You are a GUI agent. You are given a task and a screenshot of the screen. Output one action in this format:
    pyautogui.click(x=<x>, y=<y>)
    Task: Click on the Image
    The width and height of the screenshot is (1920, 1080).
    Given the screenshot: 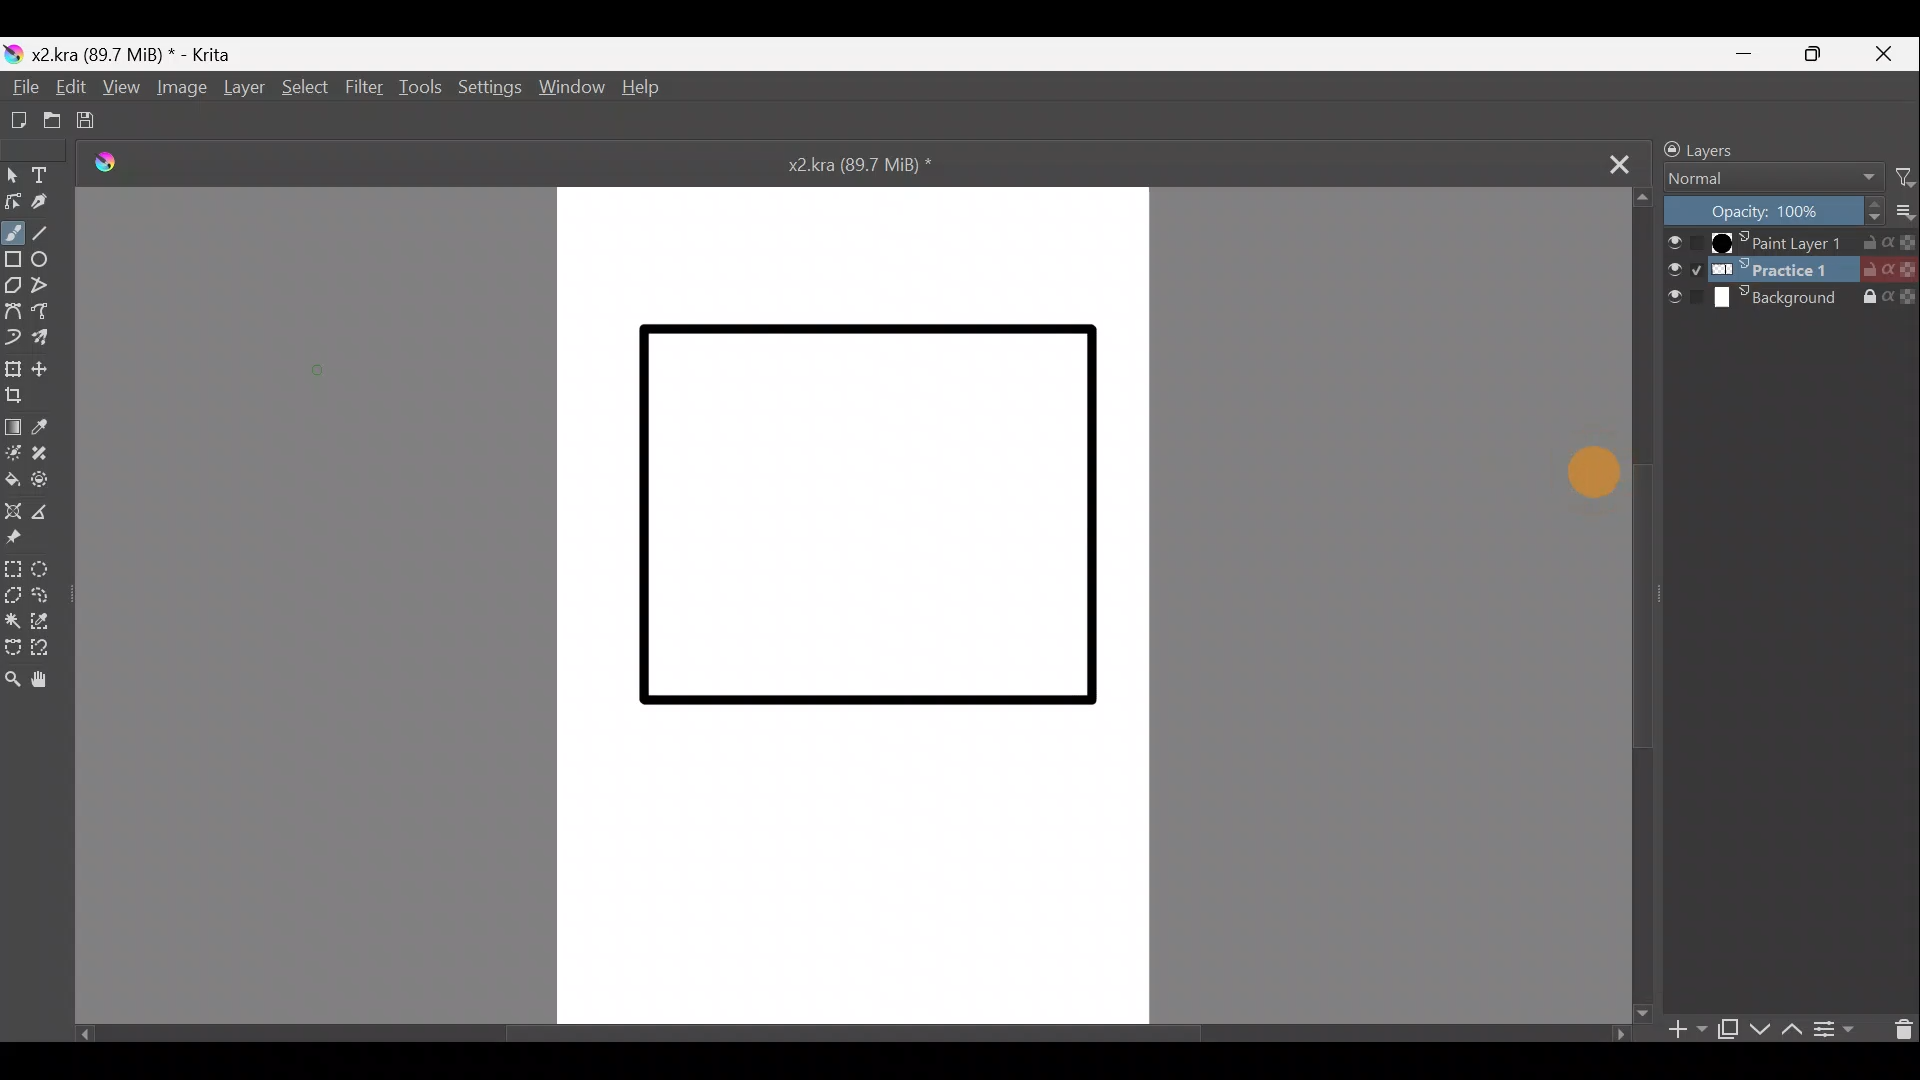 What is the action you would take?
    pyautogui.click(x=184, y=88)
    